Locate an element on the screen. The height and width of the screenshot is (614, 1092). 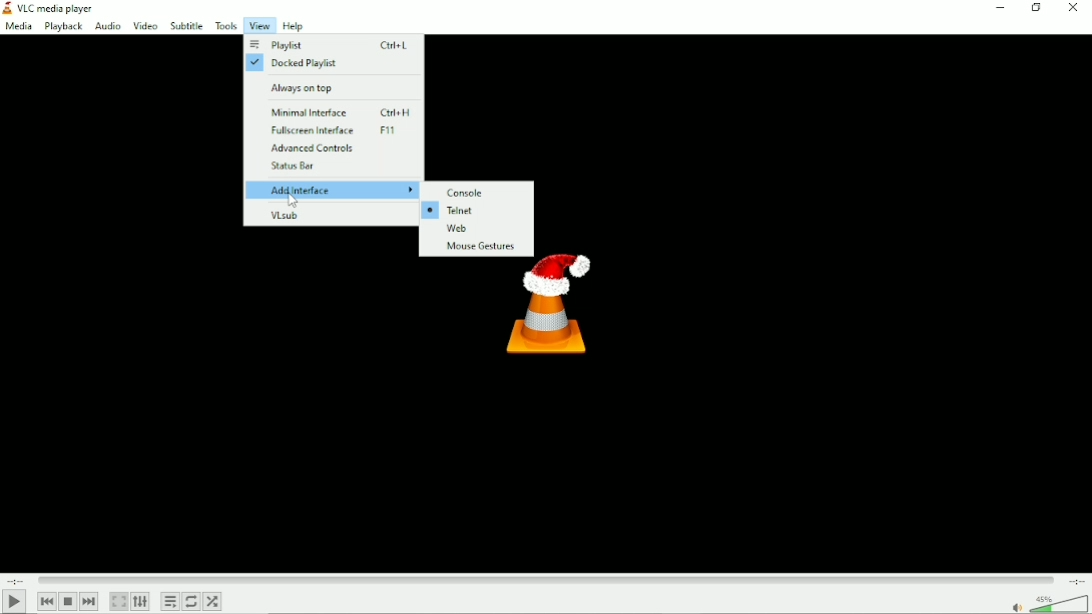
Play duration is located at coordinates (546, 580).